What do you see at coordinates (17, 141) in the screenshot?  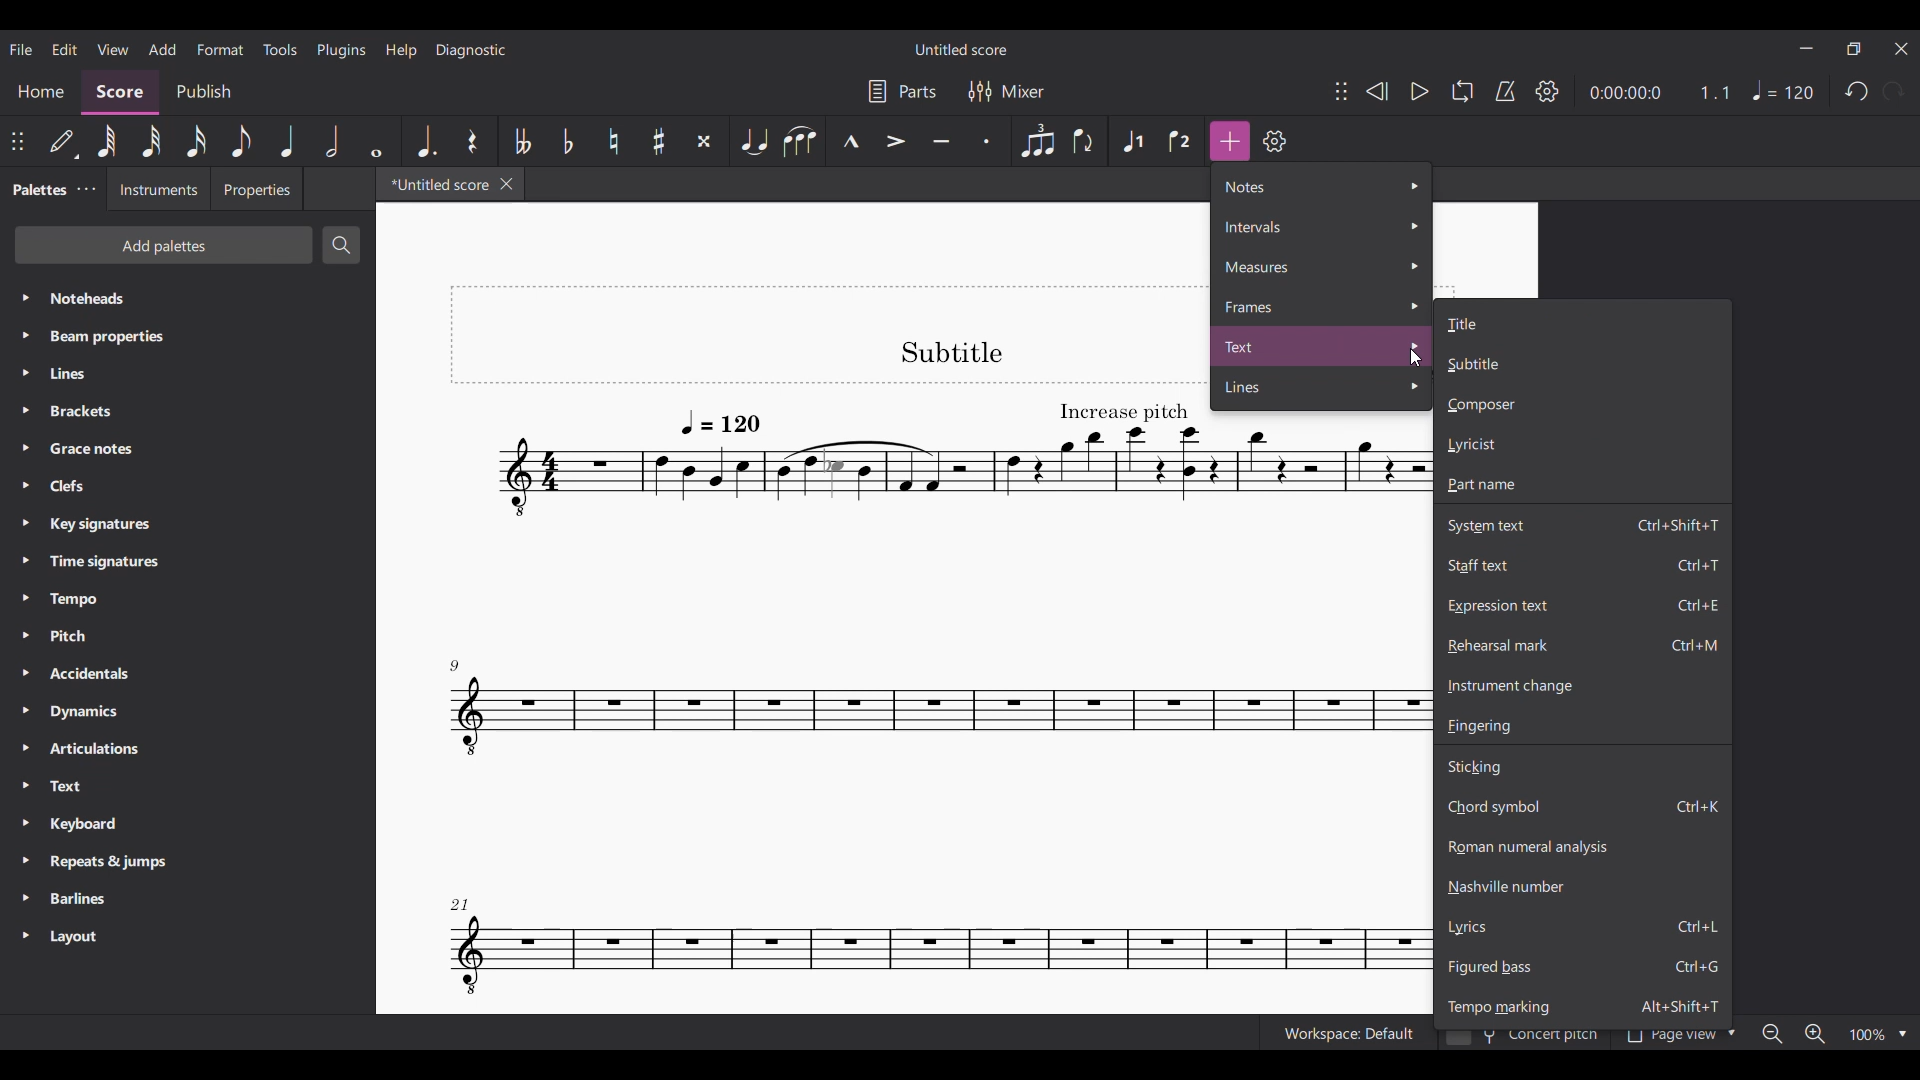 I see `Change position ` at bounding box center [17, 141].